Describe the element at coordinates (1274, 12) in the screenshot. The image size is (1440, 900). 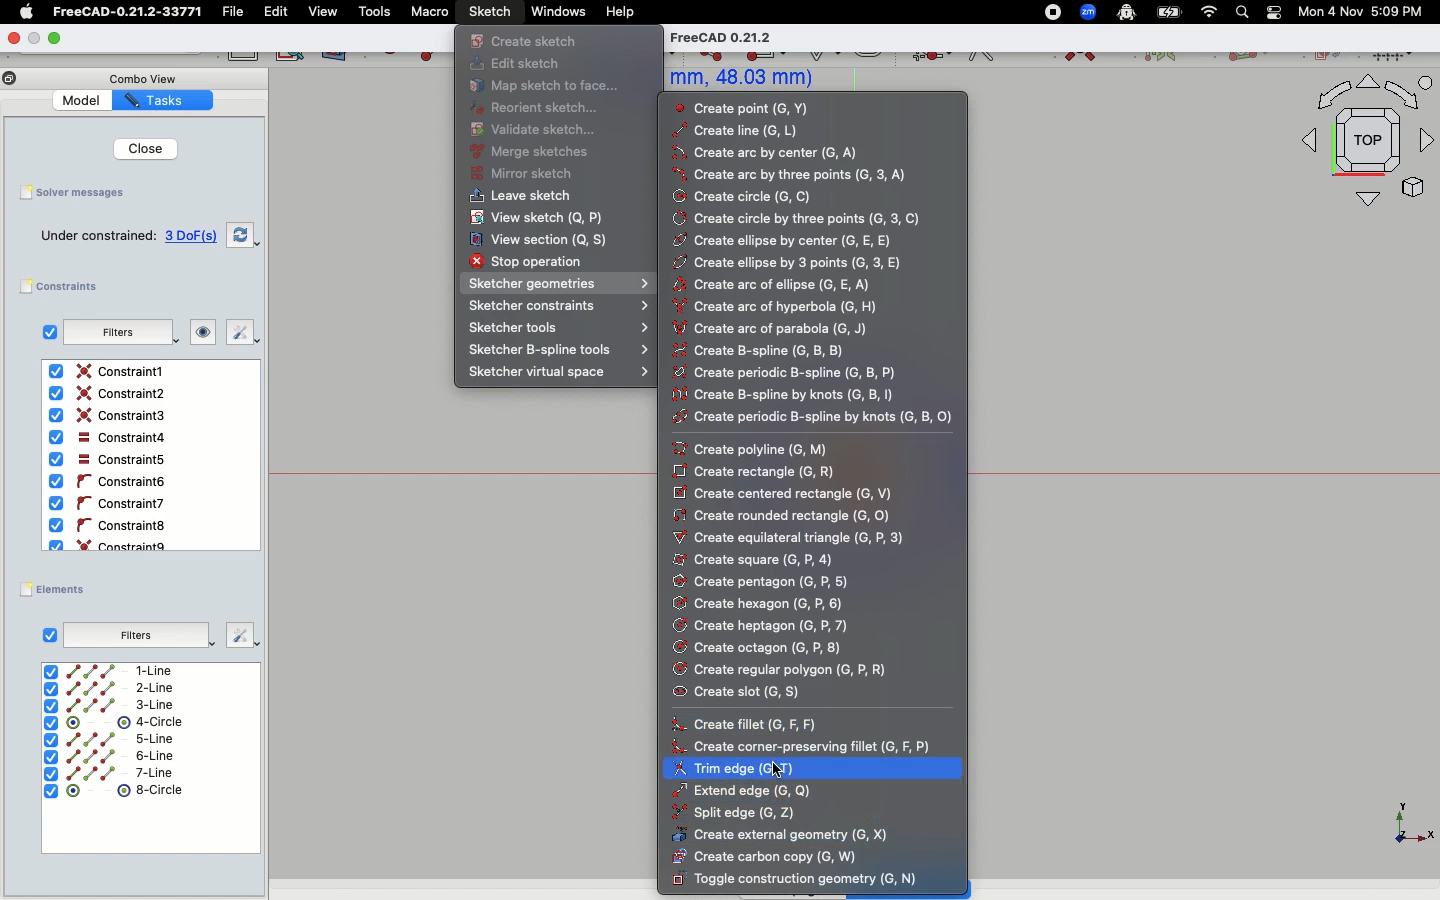
I see `Toggle` at that location.